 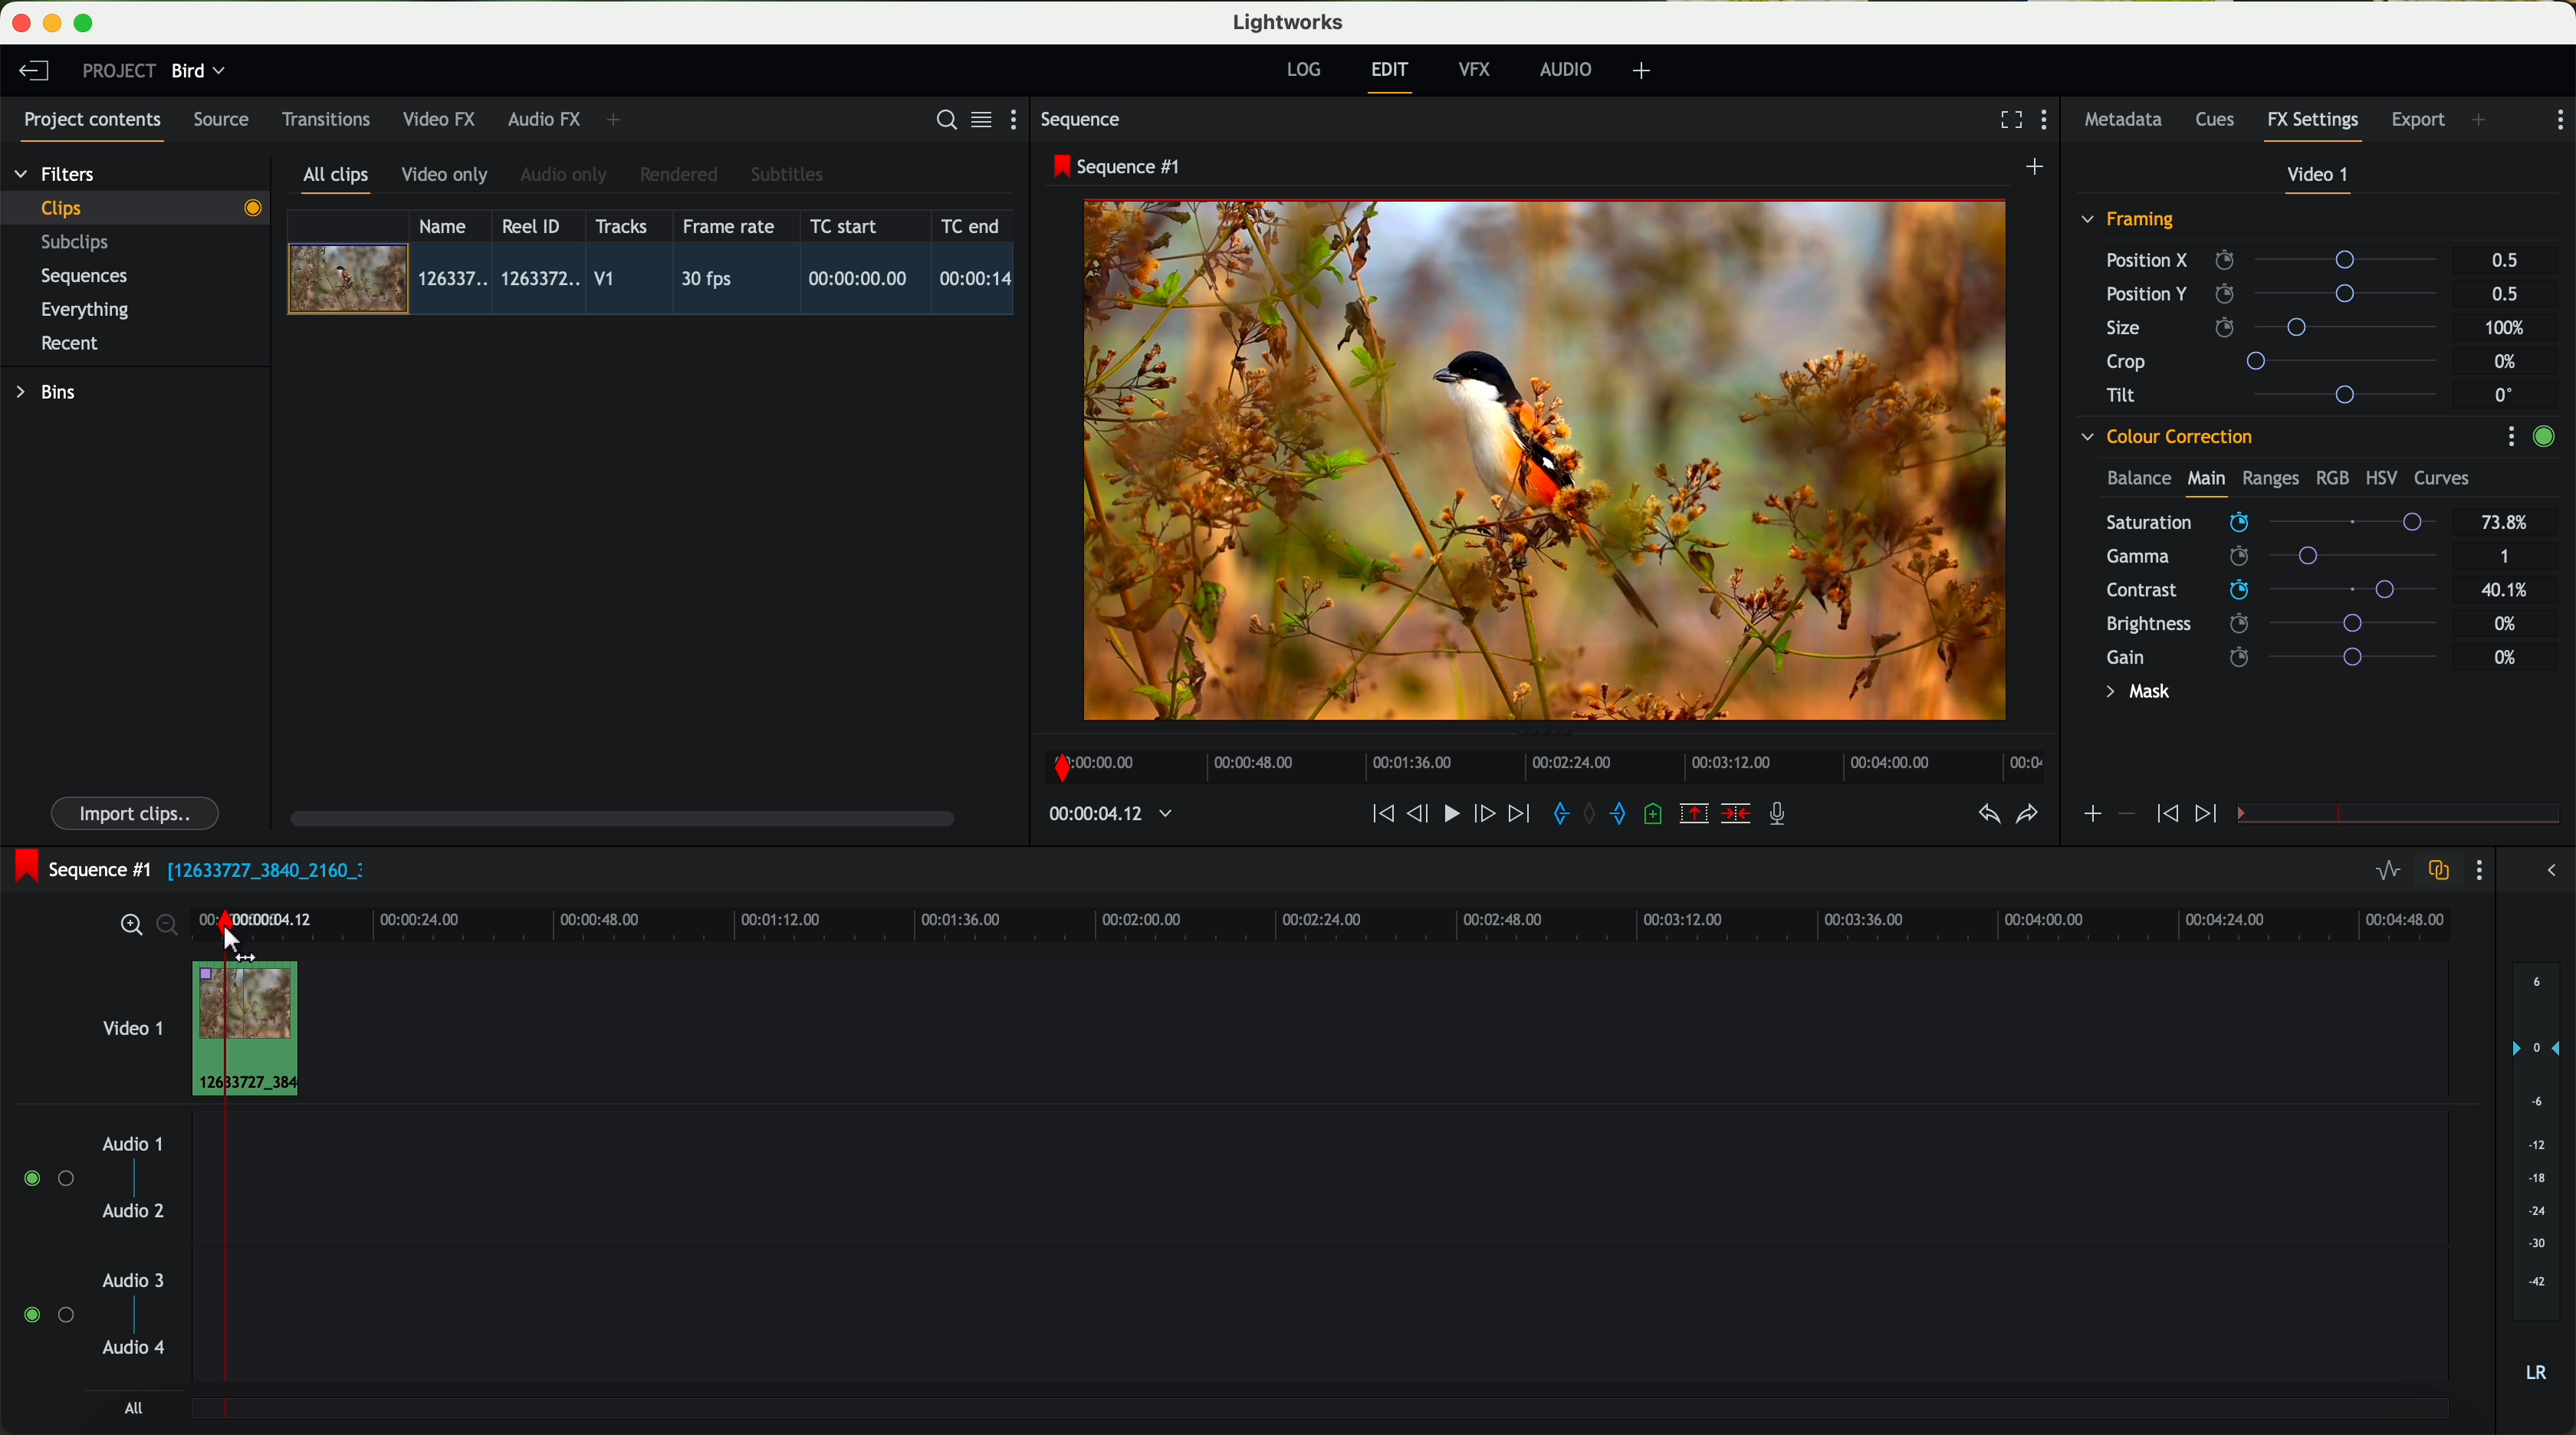 What do you see at coordinates (56, 24) in the screenshot?
I see `minimize program` at bounding box center [56, 24].